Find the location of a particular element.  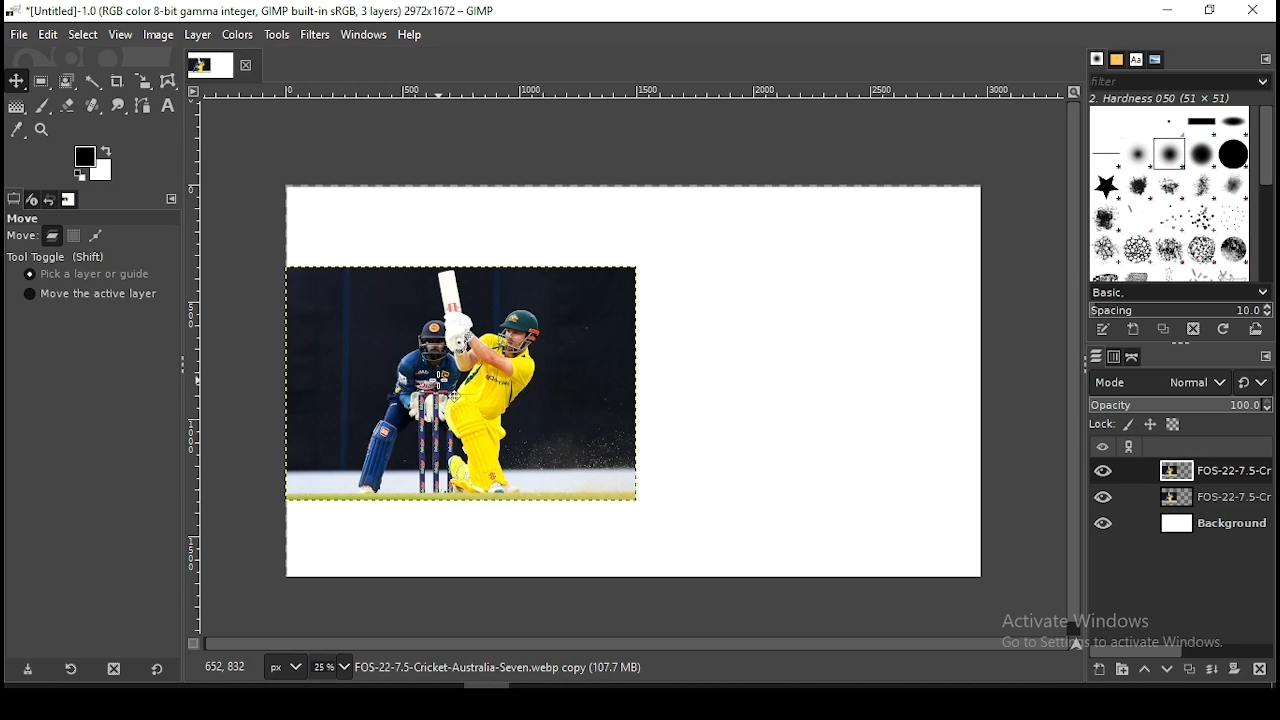

layer is located at coordinates (196, 36).